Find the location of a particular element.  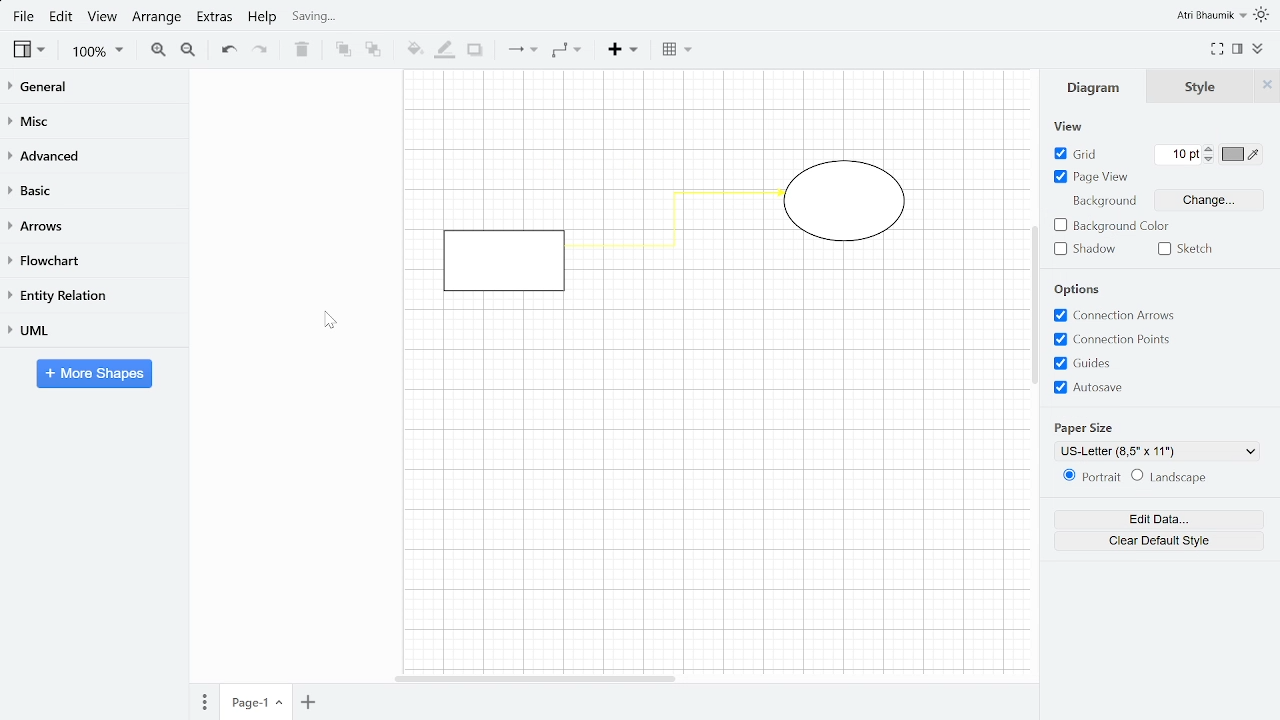

Format is located at coordinates (1238, 49).